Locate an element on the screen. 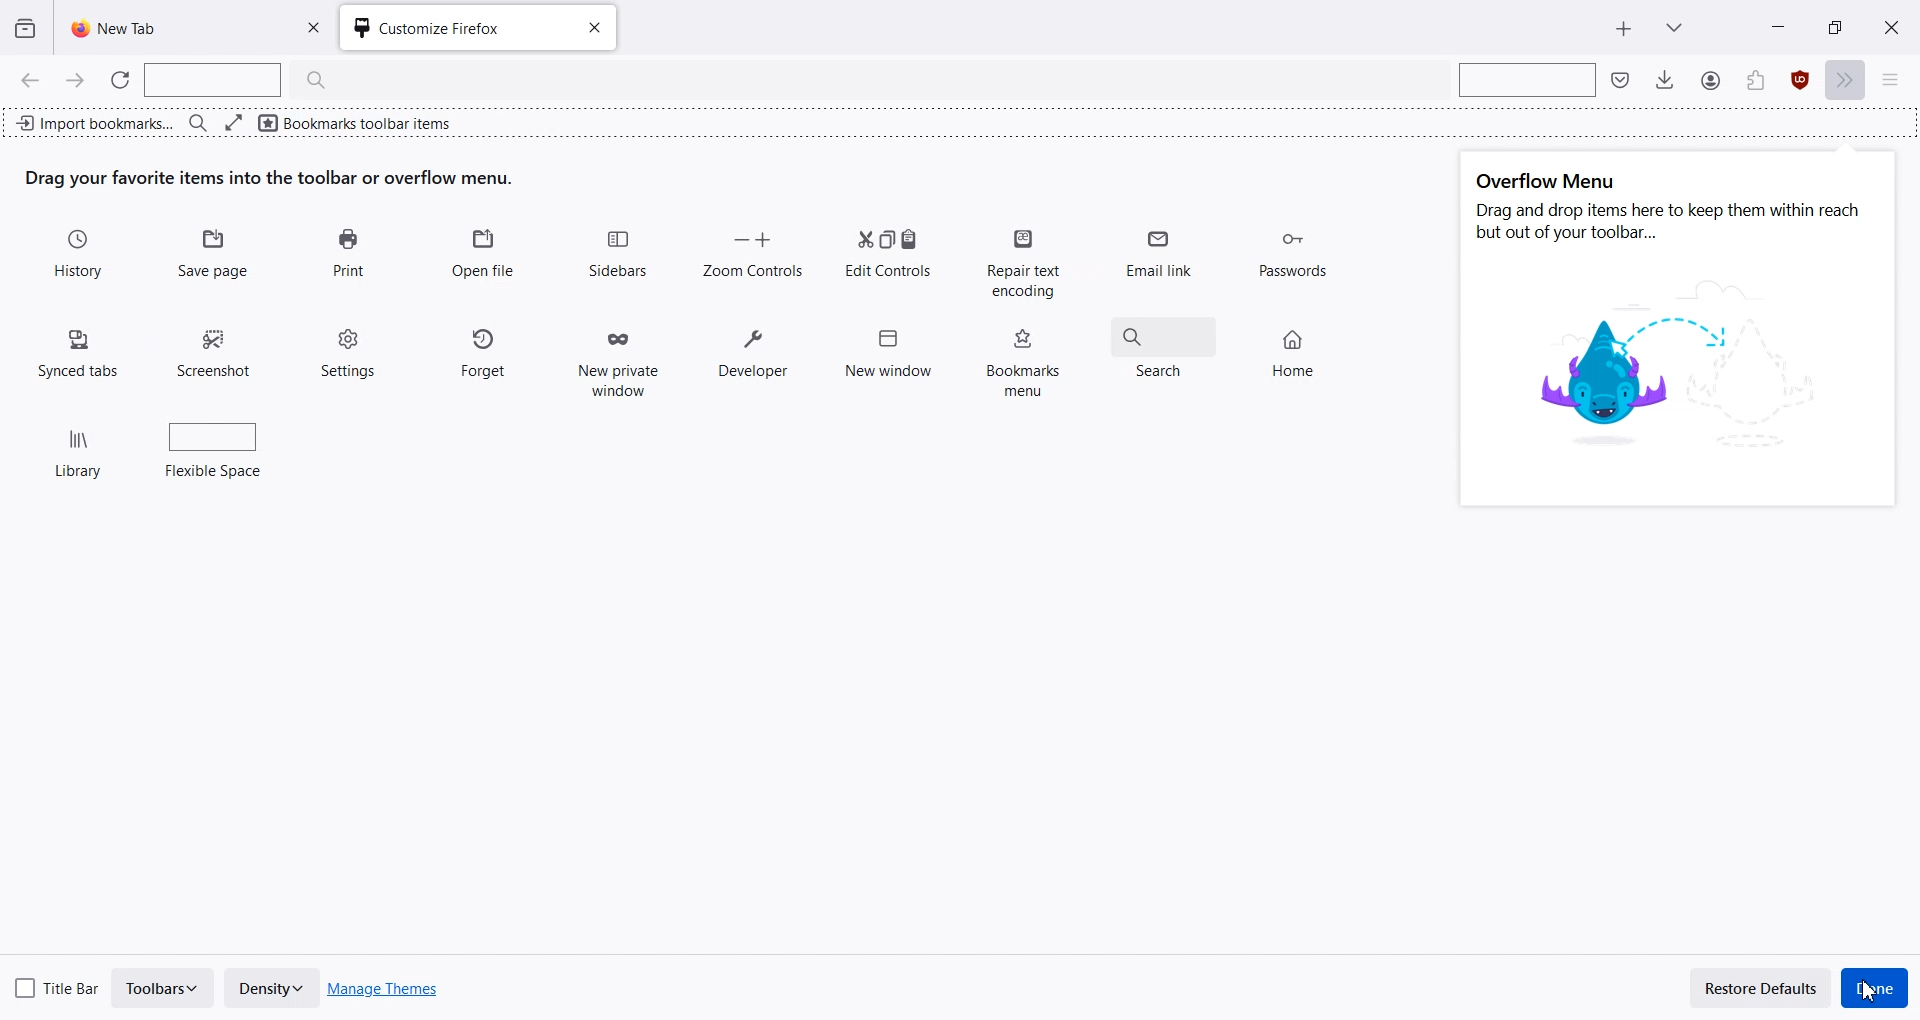  Account is located at coordinates (1755, 81).